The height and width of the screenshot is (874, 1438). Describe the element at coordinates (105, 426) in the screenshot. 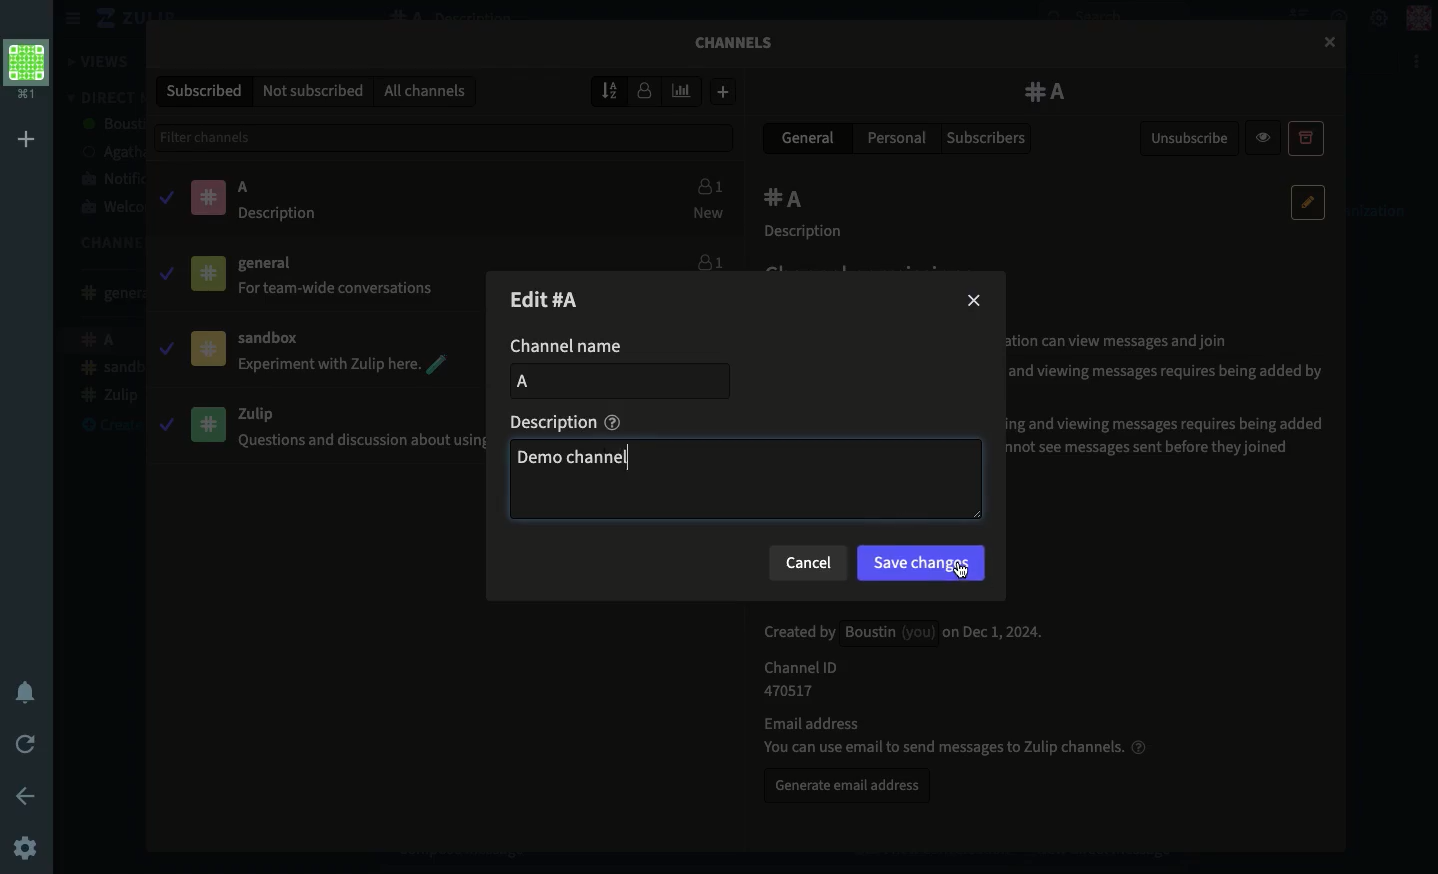

I see `Create a channel` at that location.